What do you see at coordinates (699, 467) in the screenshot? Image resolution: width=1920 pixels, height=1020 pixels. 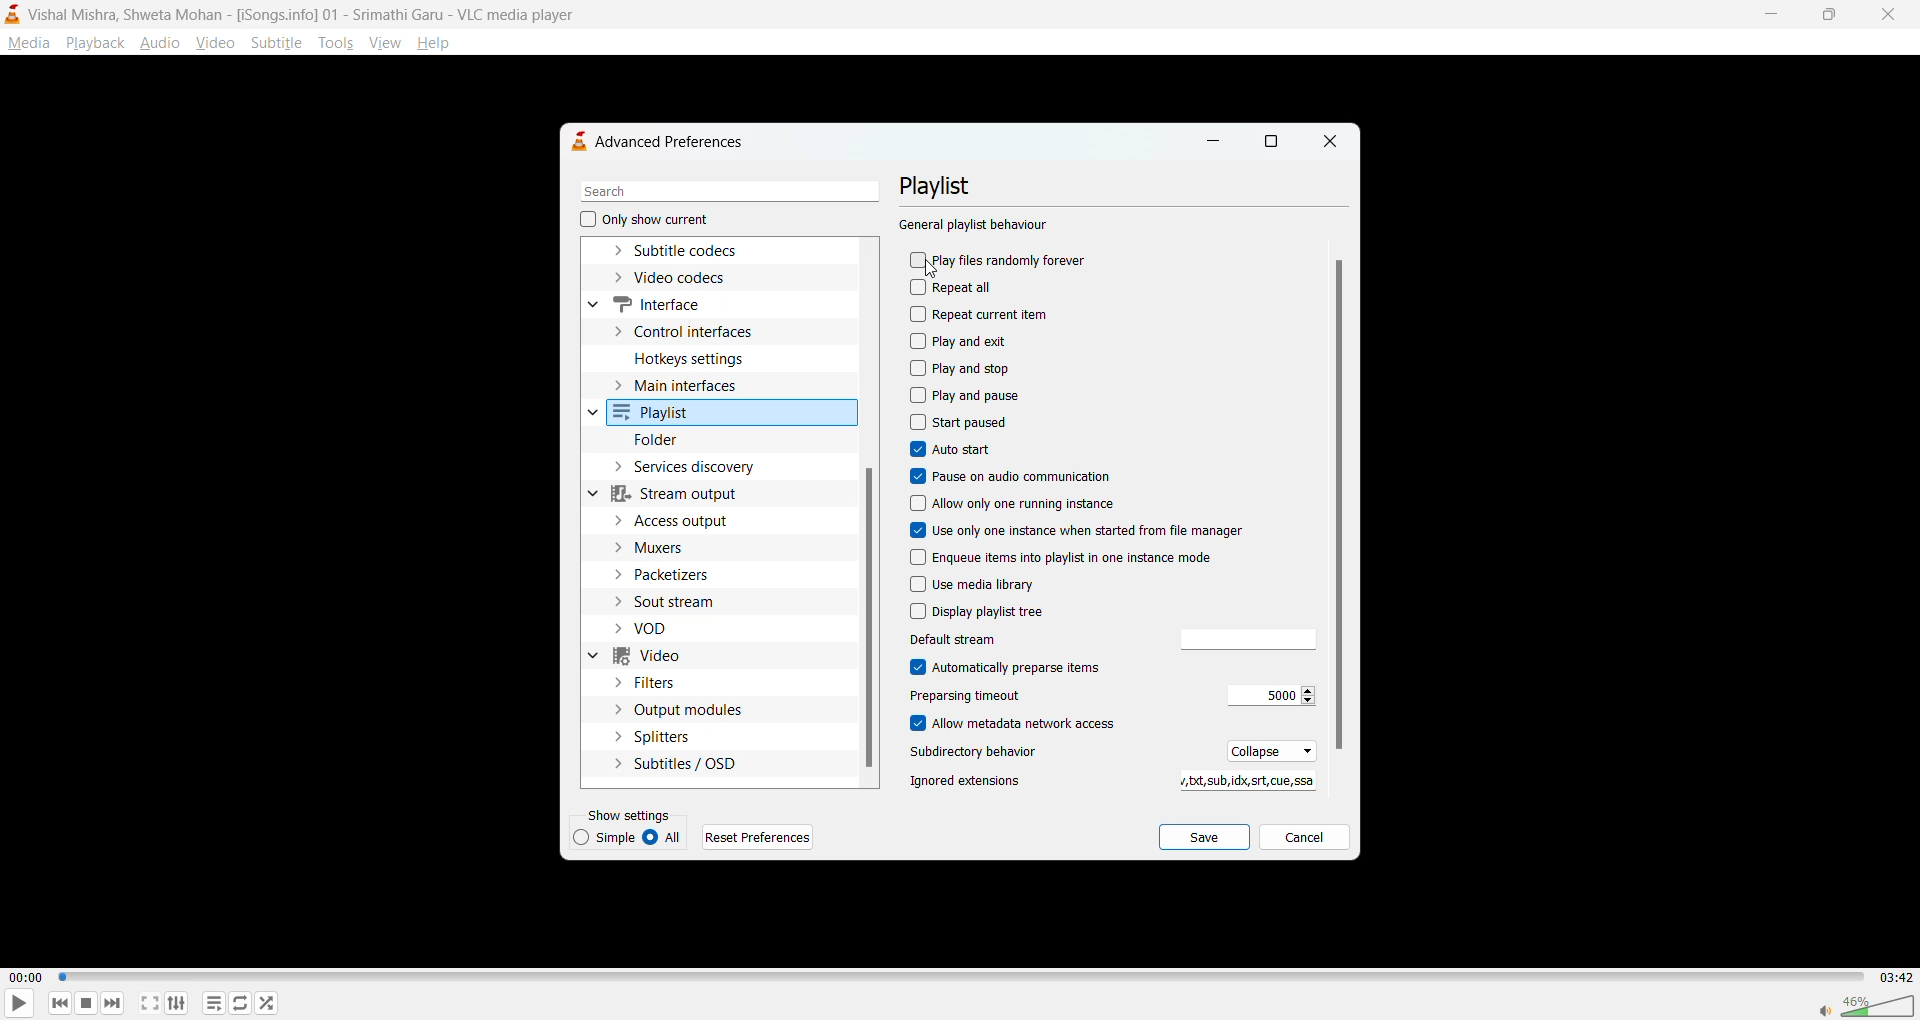 I see `services discovery` at bounding box center [699, 467].